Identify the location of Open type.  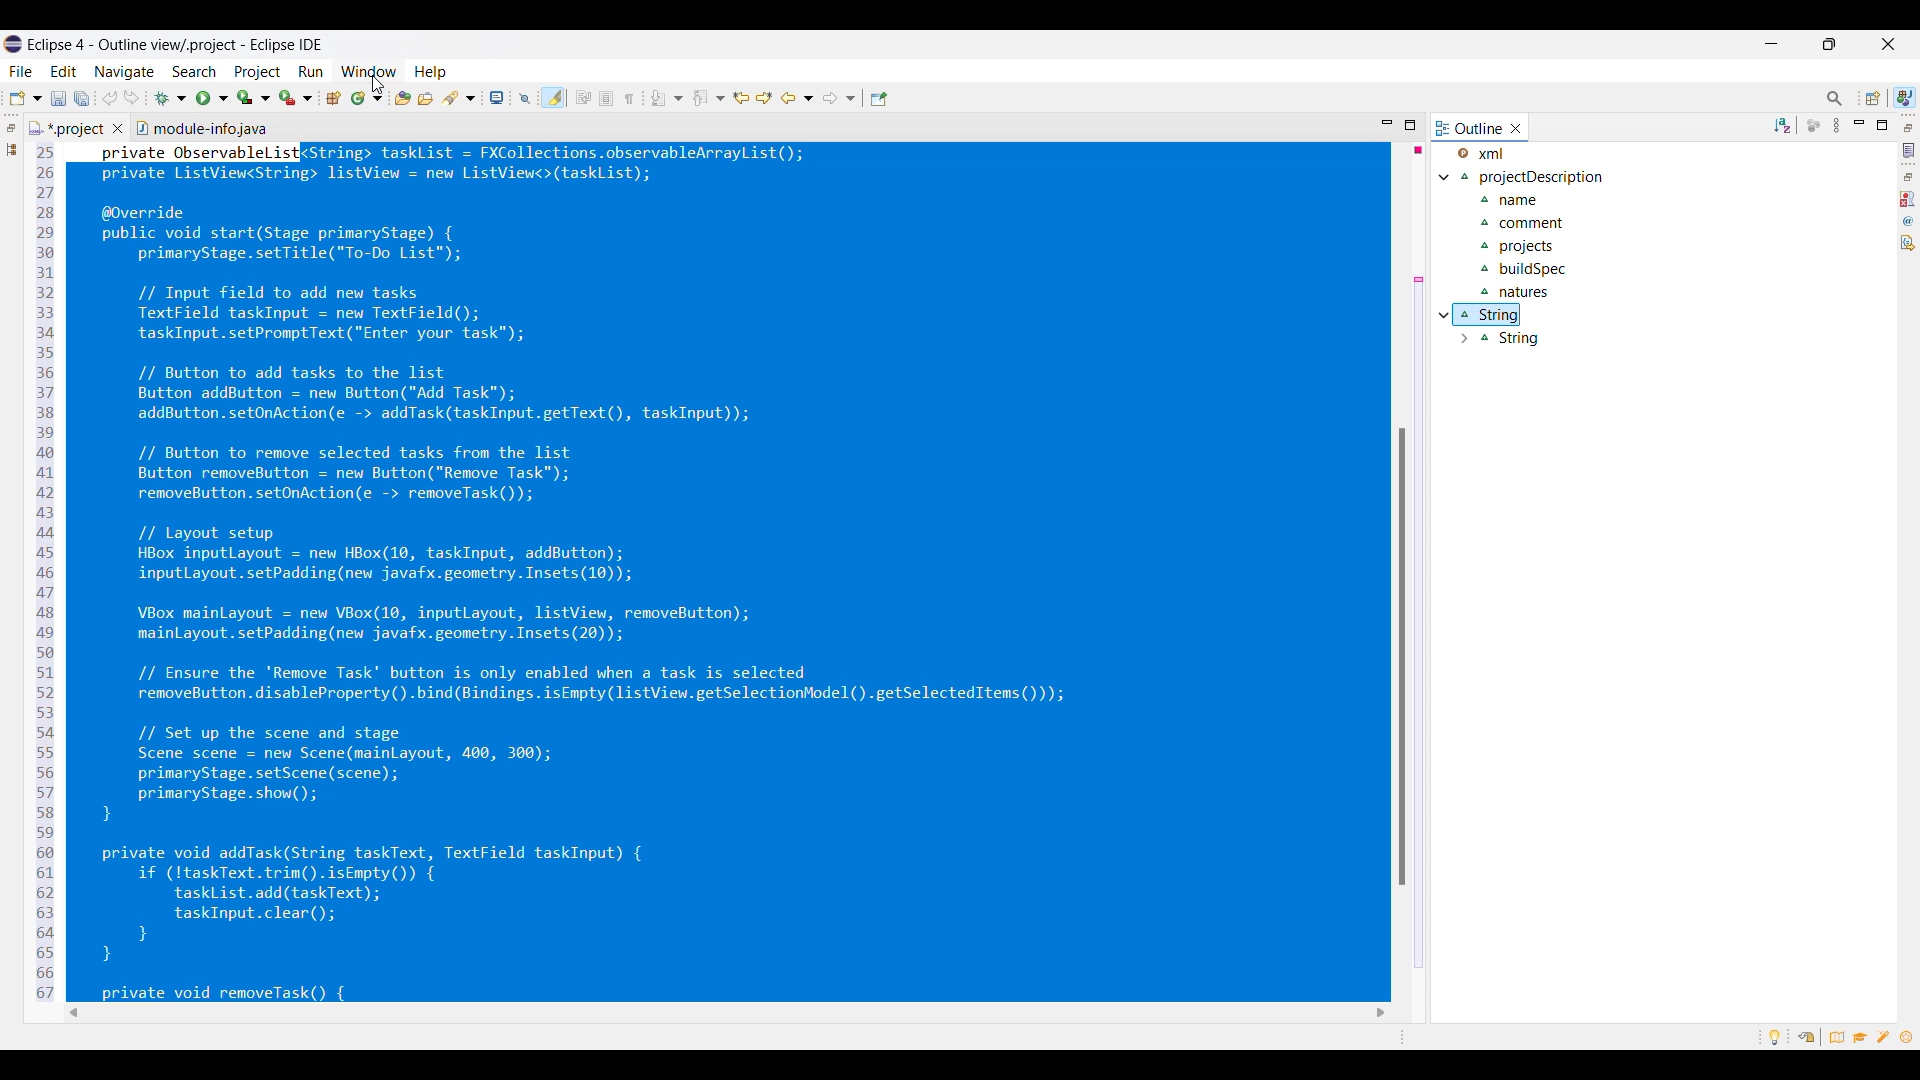
(403, 98).